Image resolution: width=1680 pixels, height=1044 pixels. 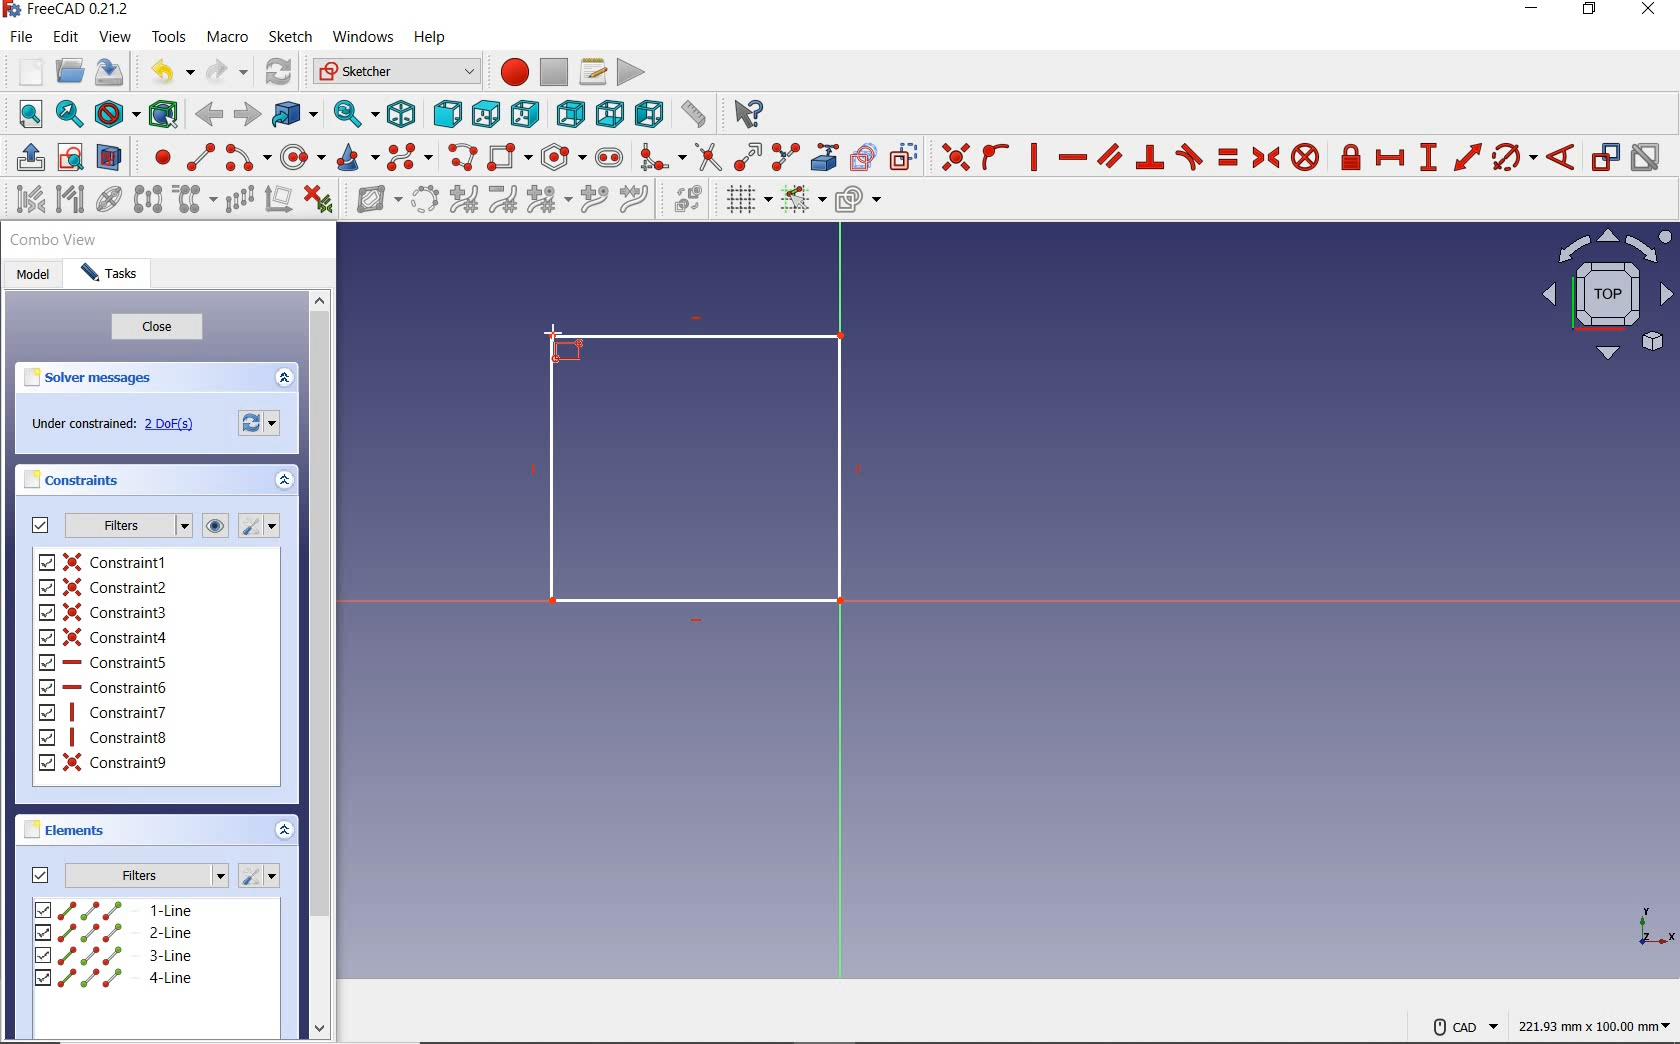 I want to click on leave sketch, so click(x=26, y=158).